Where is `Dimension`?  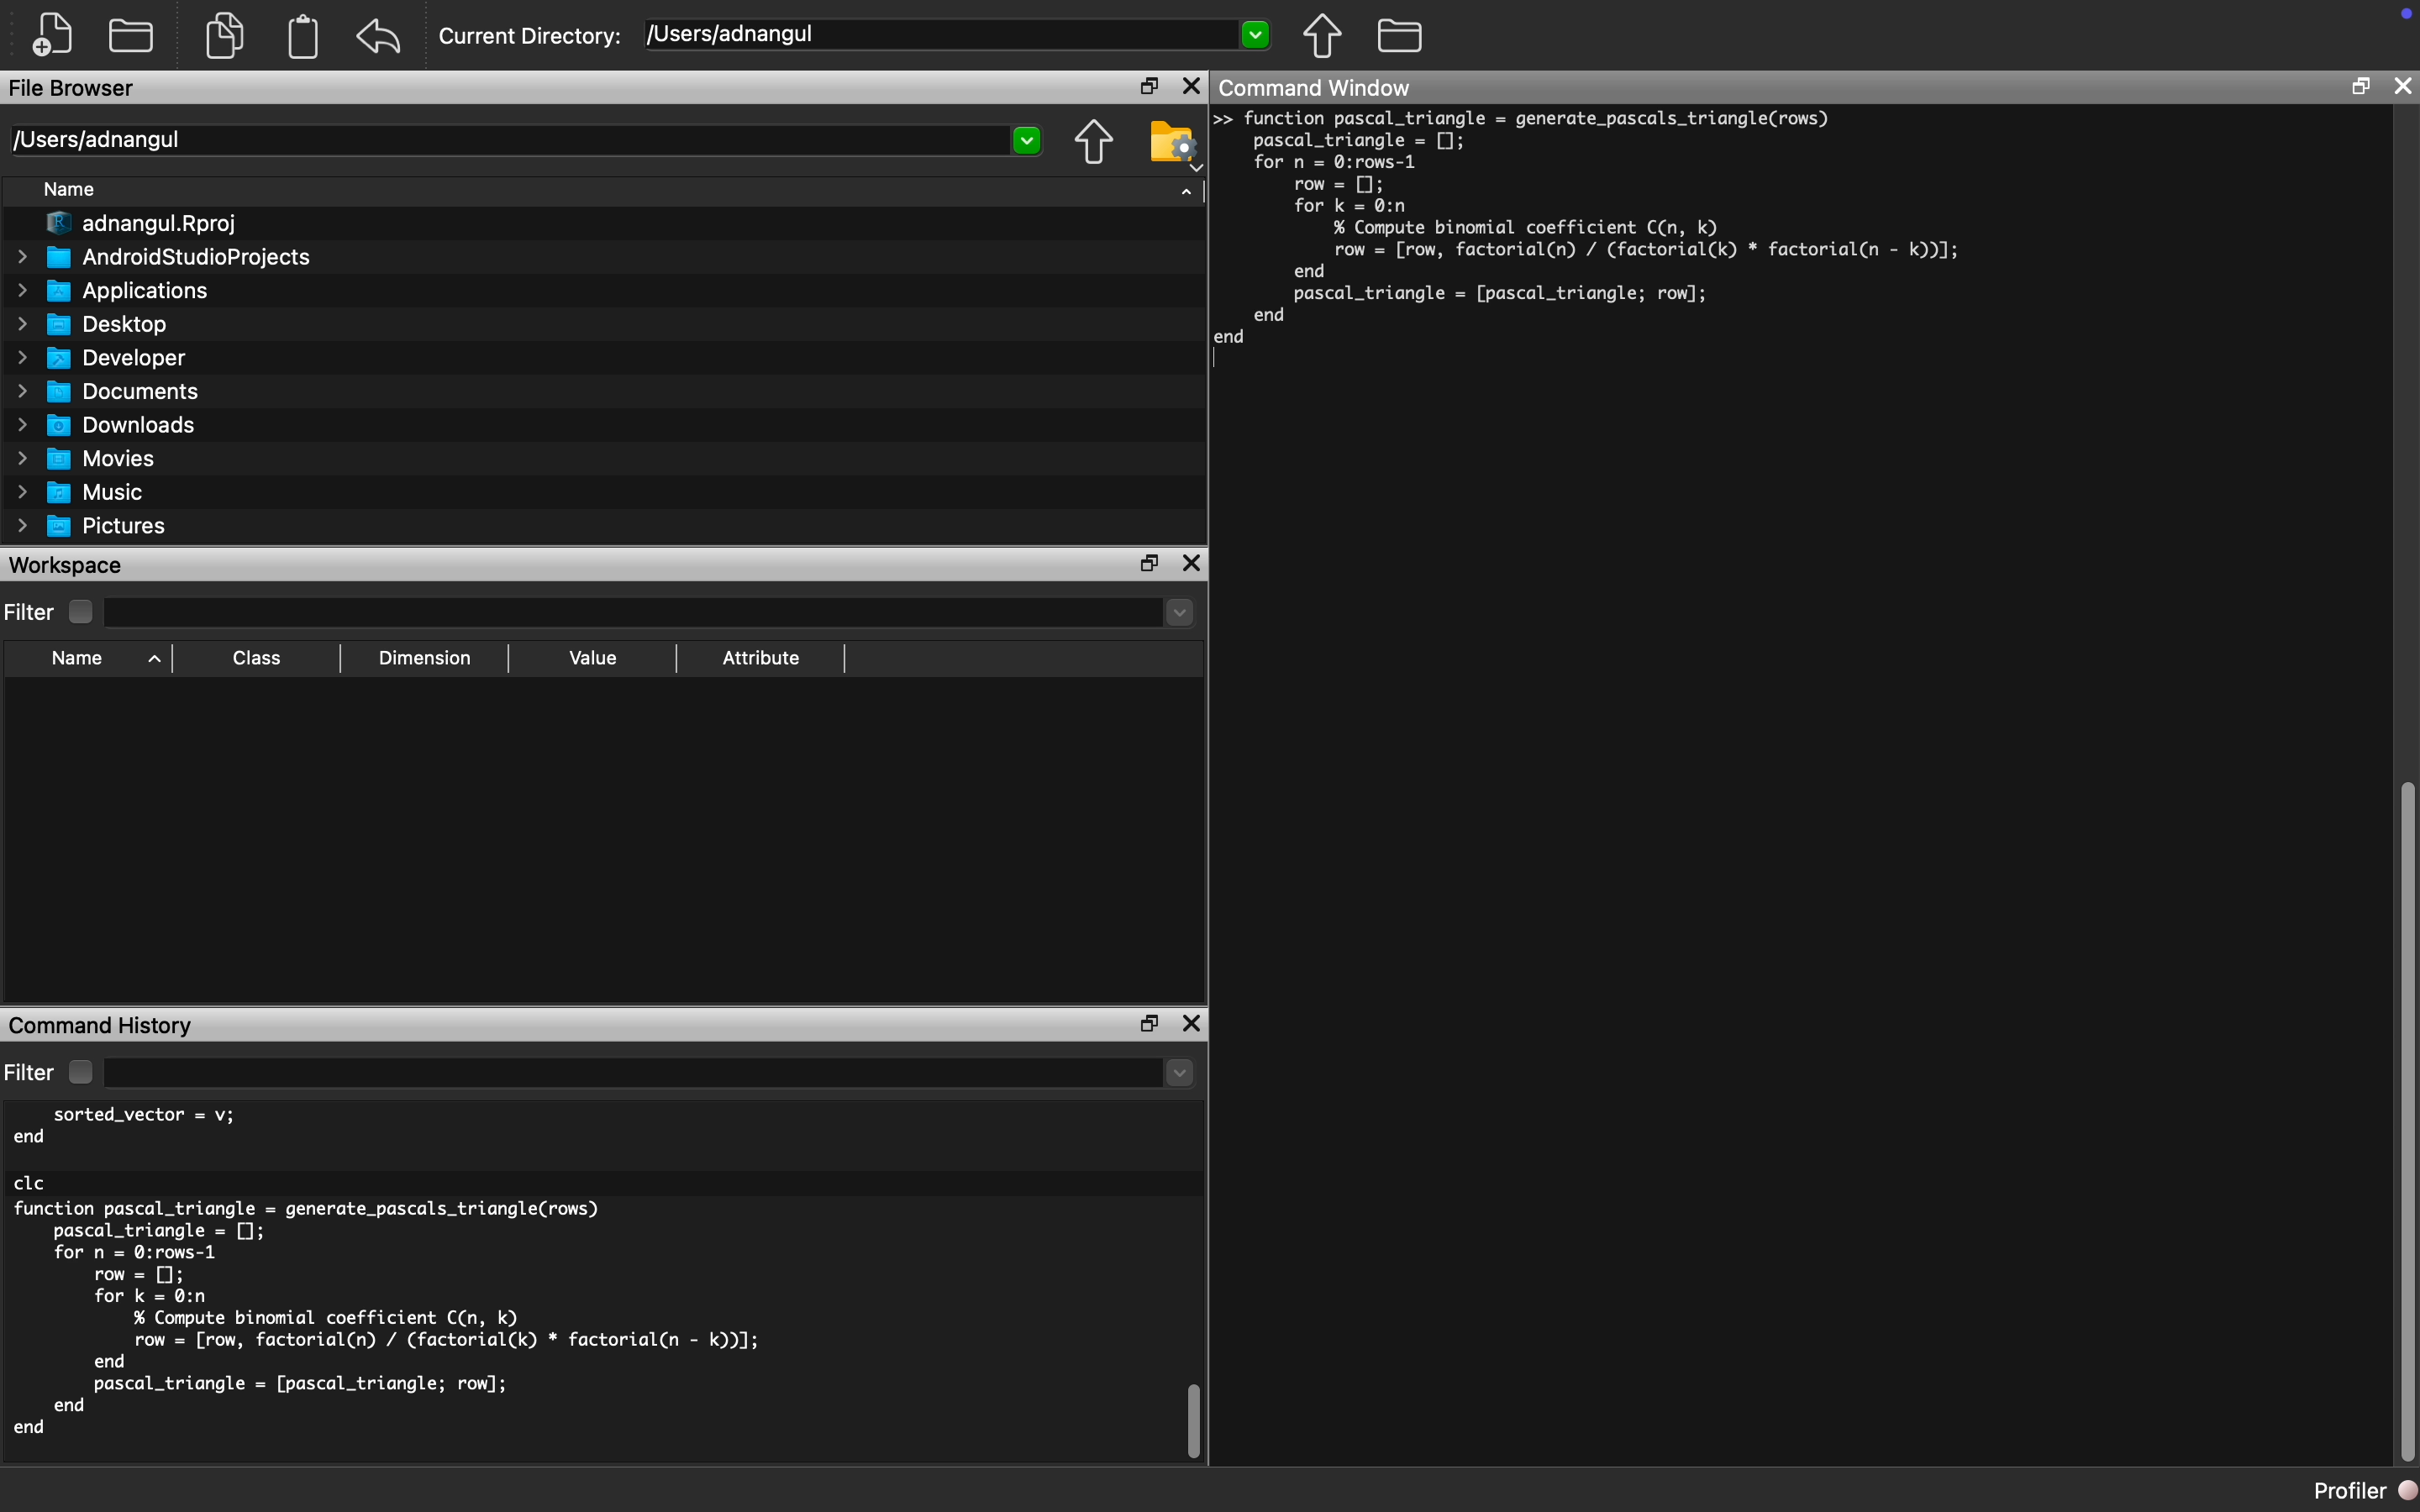 Dimension is located at coordinates (422, 658).